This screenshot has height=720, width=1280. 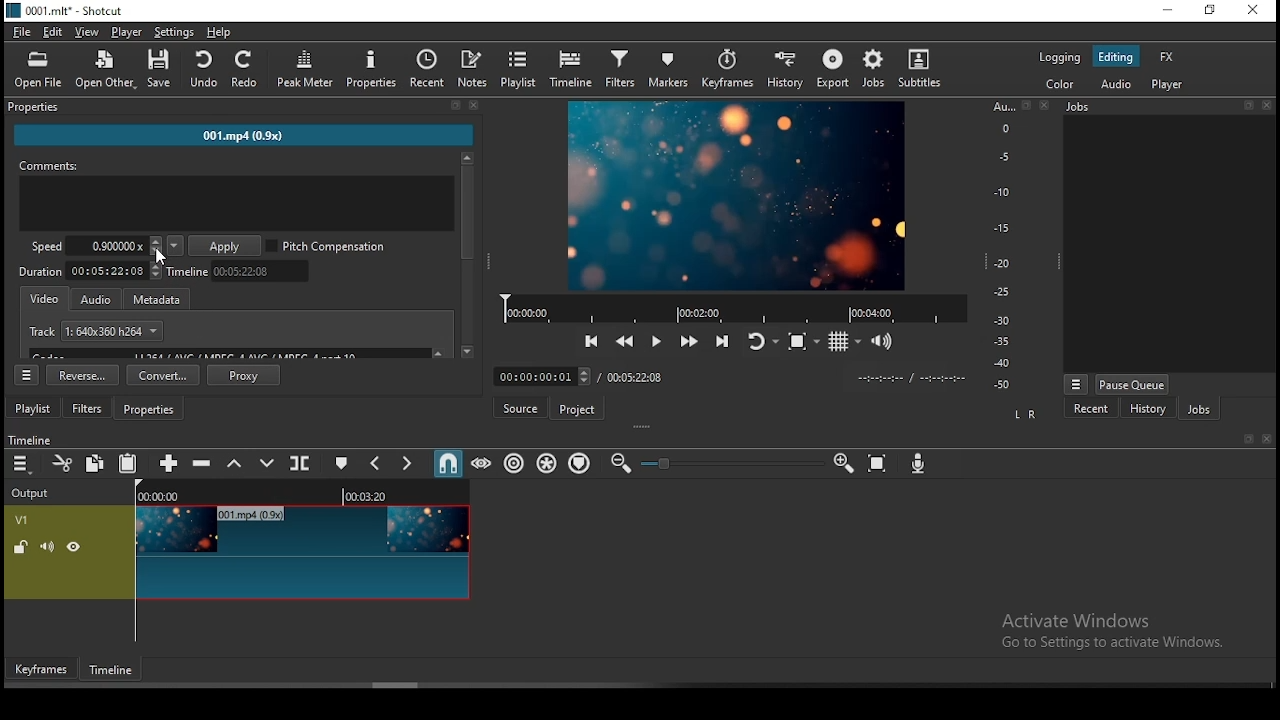 I want to click on cut, so click(x=59, y=463).